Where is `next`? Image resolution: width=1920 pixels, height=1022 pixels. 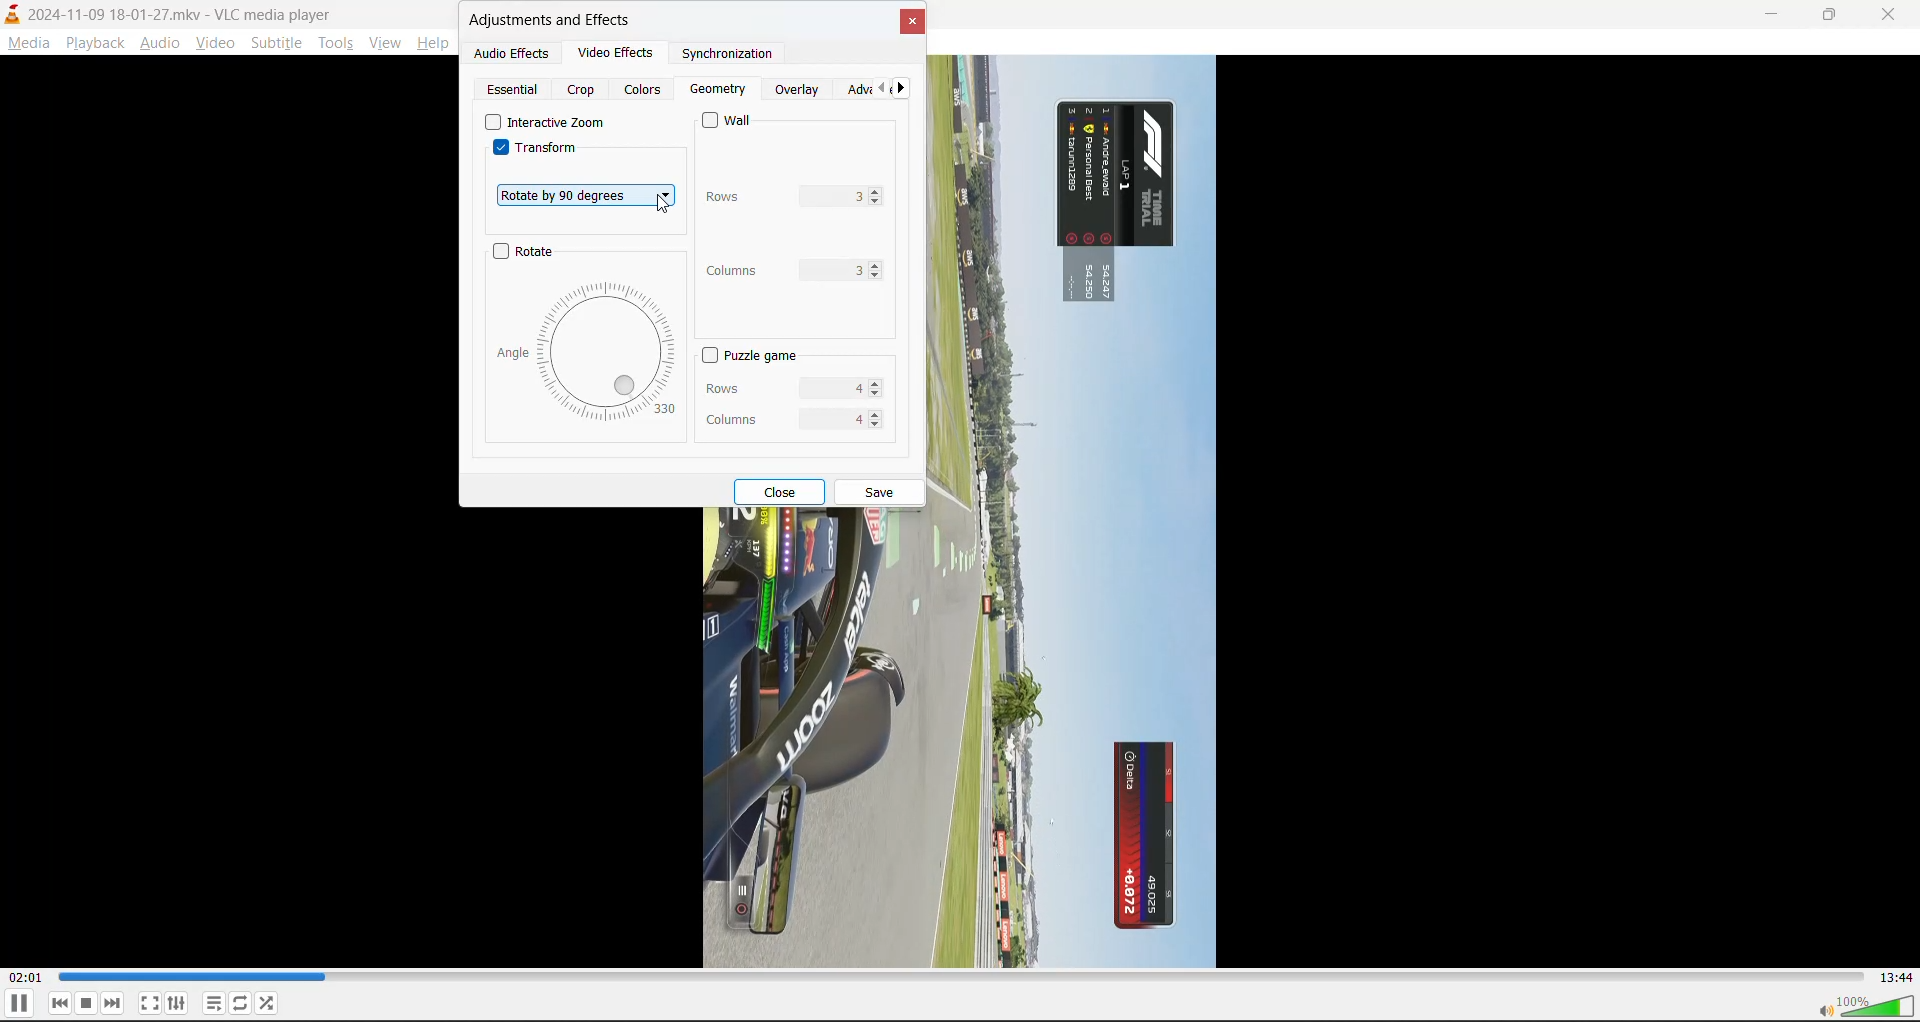 next is located at coordinates (114, 1003).